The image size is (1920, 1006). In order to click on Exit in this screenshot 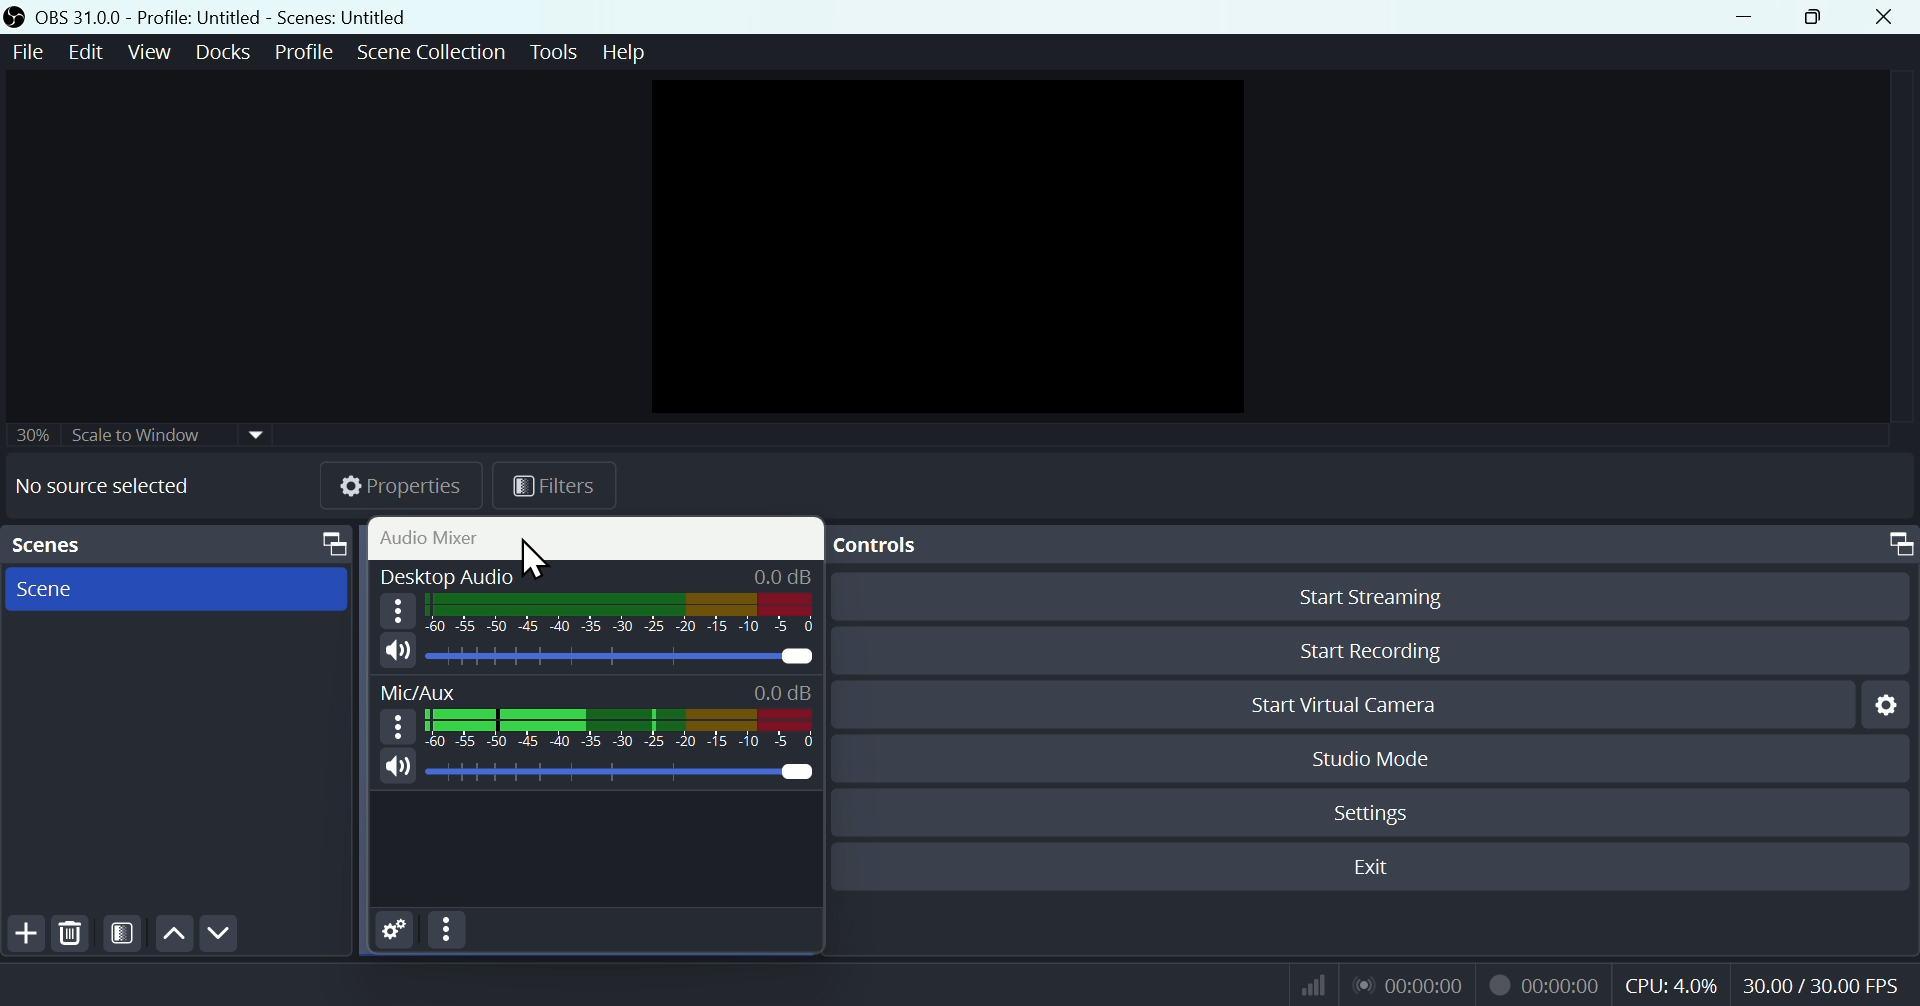, I will do `click(1372, 866)`.